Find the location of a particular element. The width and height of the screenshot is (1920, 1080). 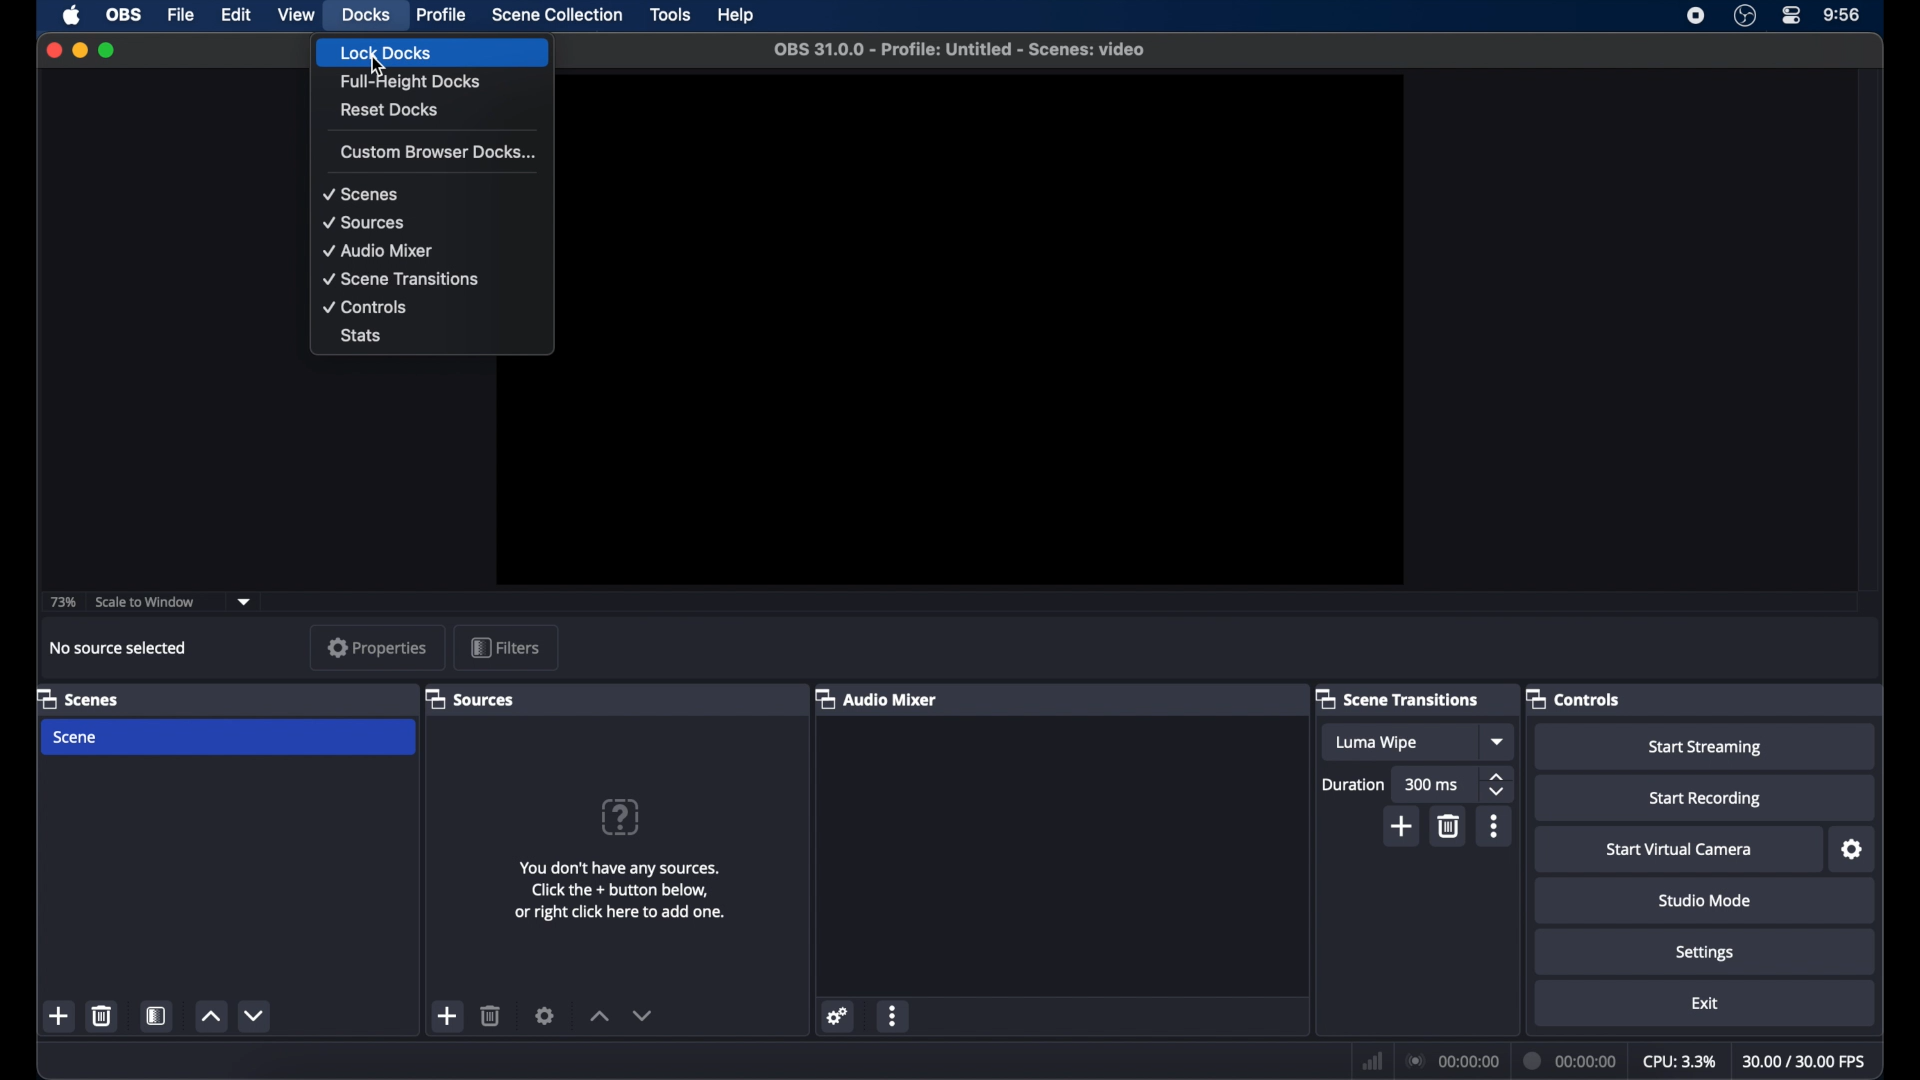

close is located at coordinates (53, 50).